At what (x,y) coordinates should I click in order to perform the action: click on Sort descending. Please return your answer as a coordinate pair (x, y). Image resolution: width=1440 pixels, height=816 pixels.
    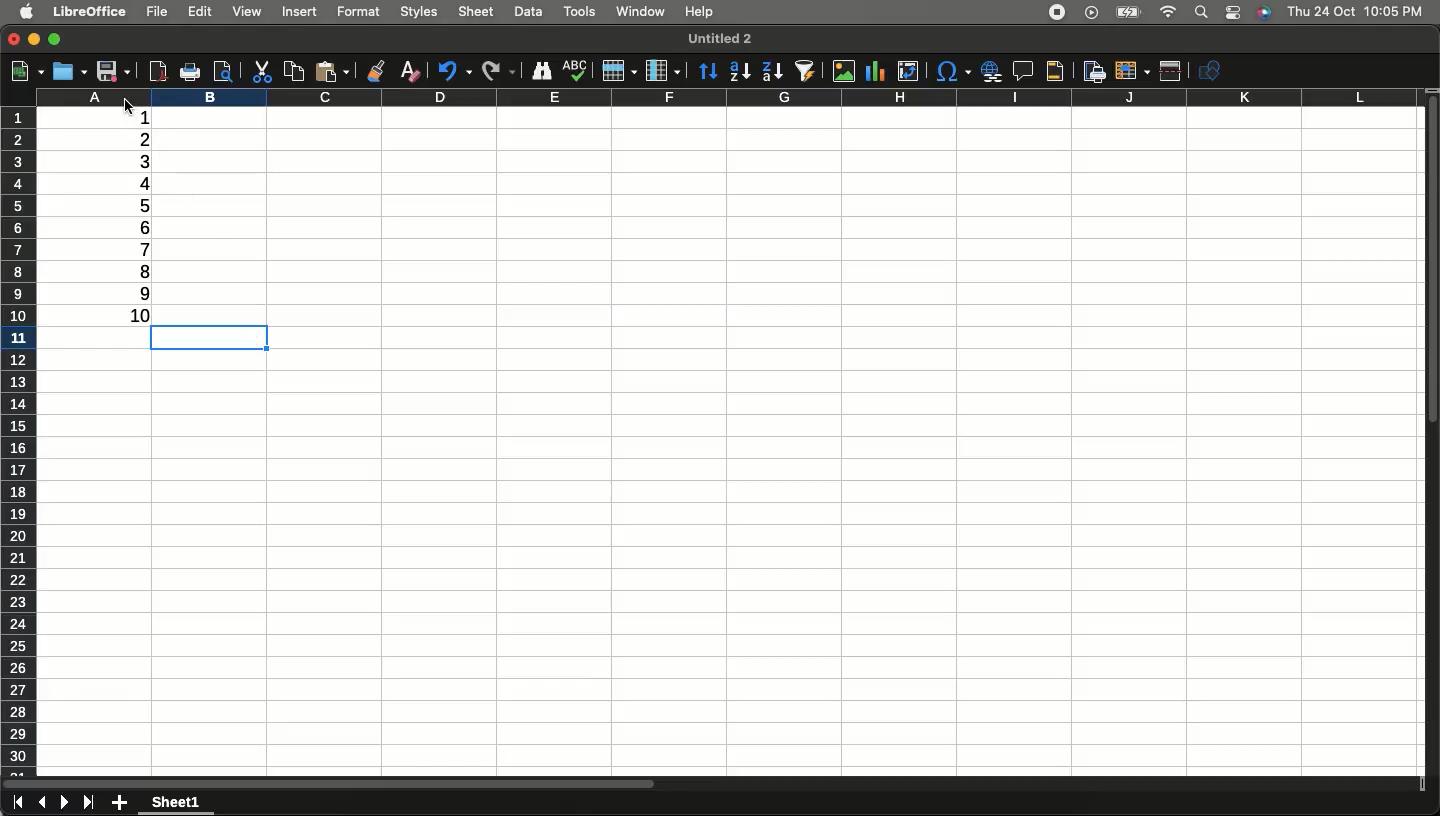
    Looking at the image, I should click on (772, 72).